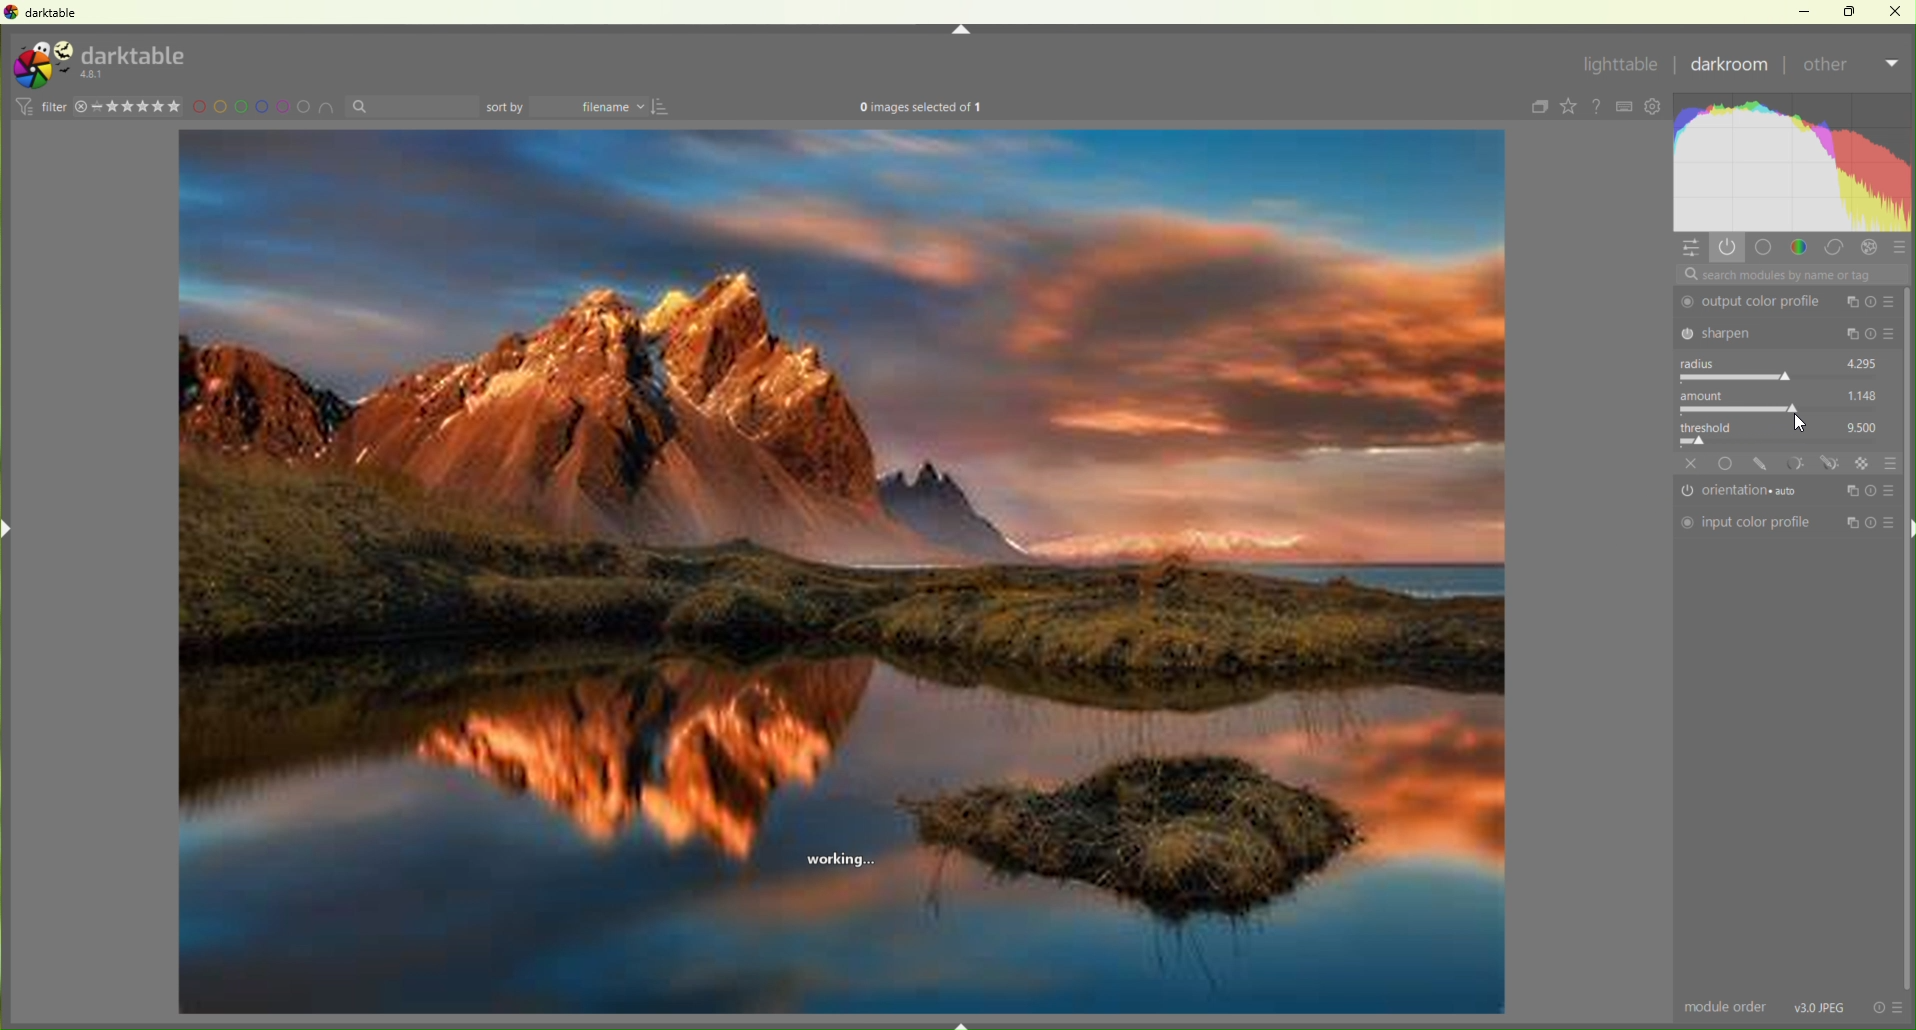 The height and width of the screenshot is (1030, 1916). What do you see at coordinates (1568, 106) in the screenshot?
I see `Favourites` at bounding box center [1568, 106].